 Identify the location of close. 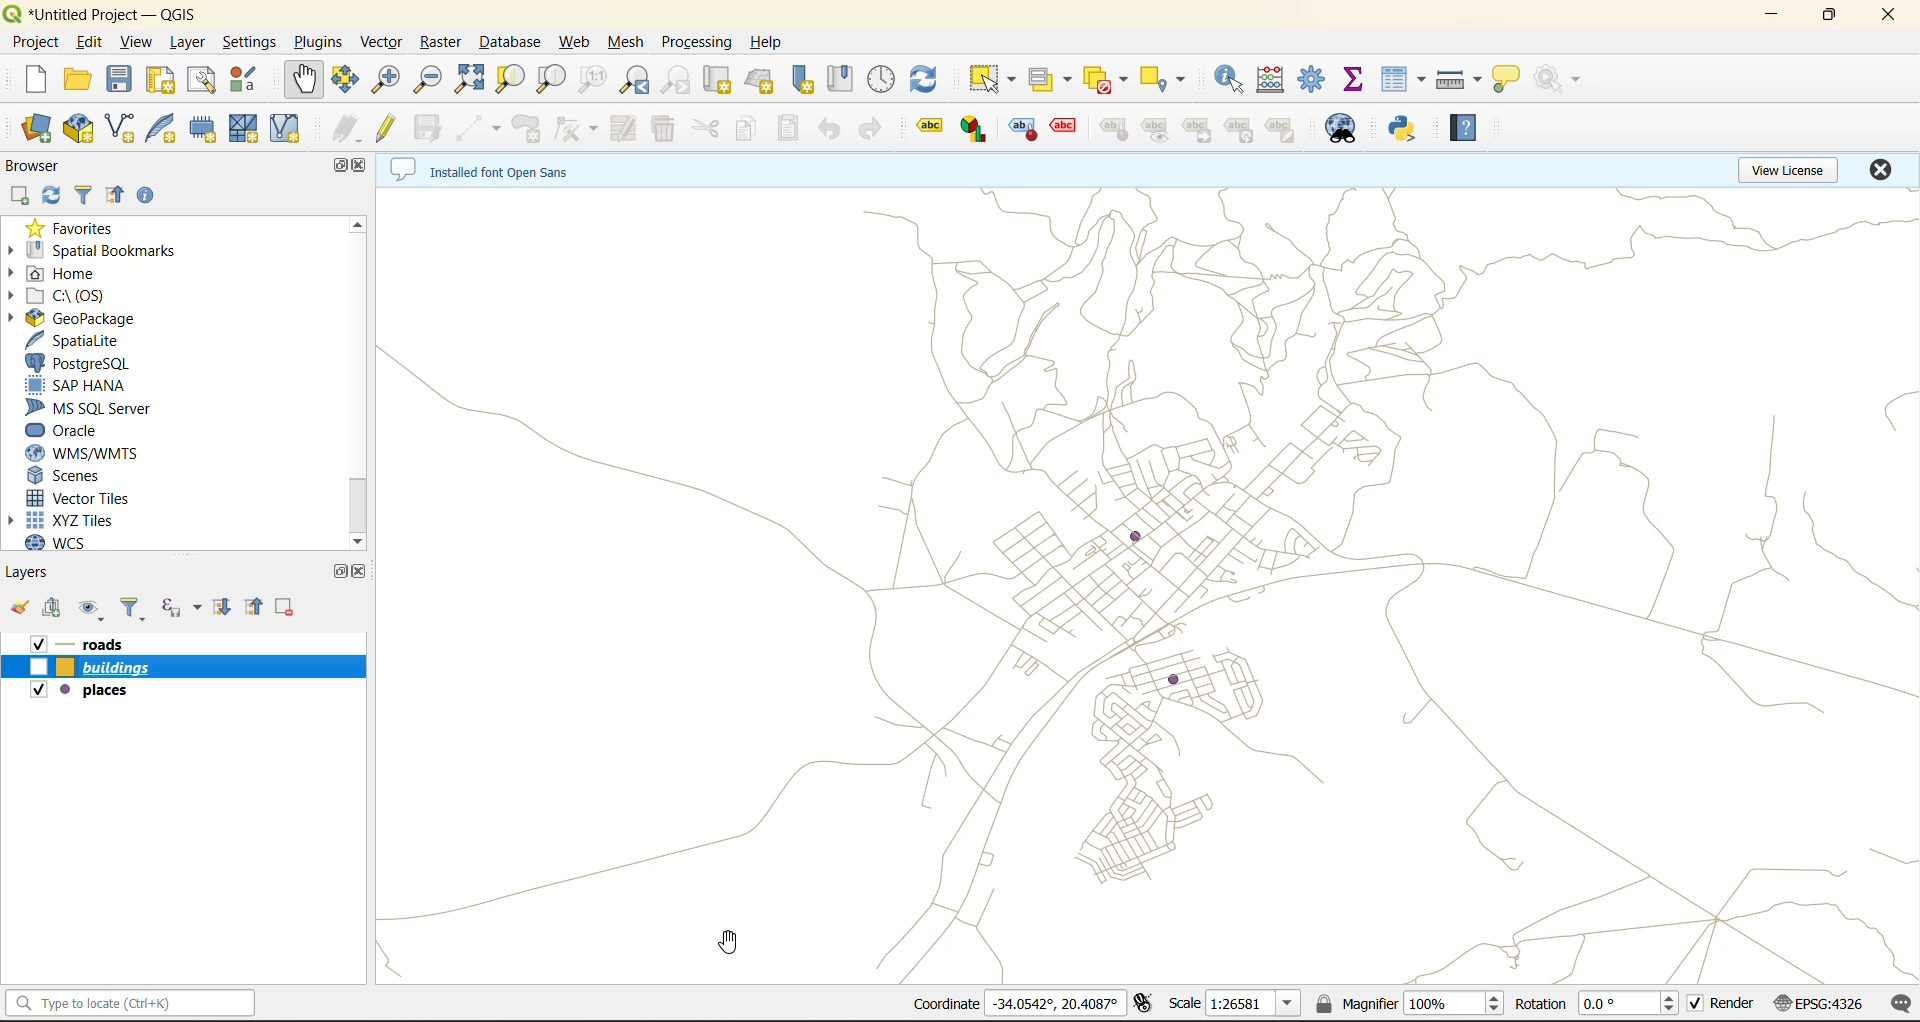
(365, 164).